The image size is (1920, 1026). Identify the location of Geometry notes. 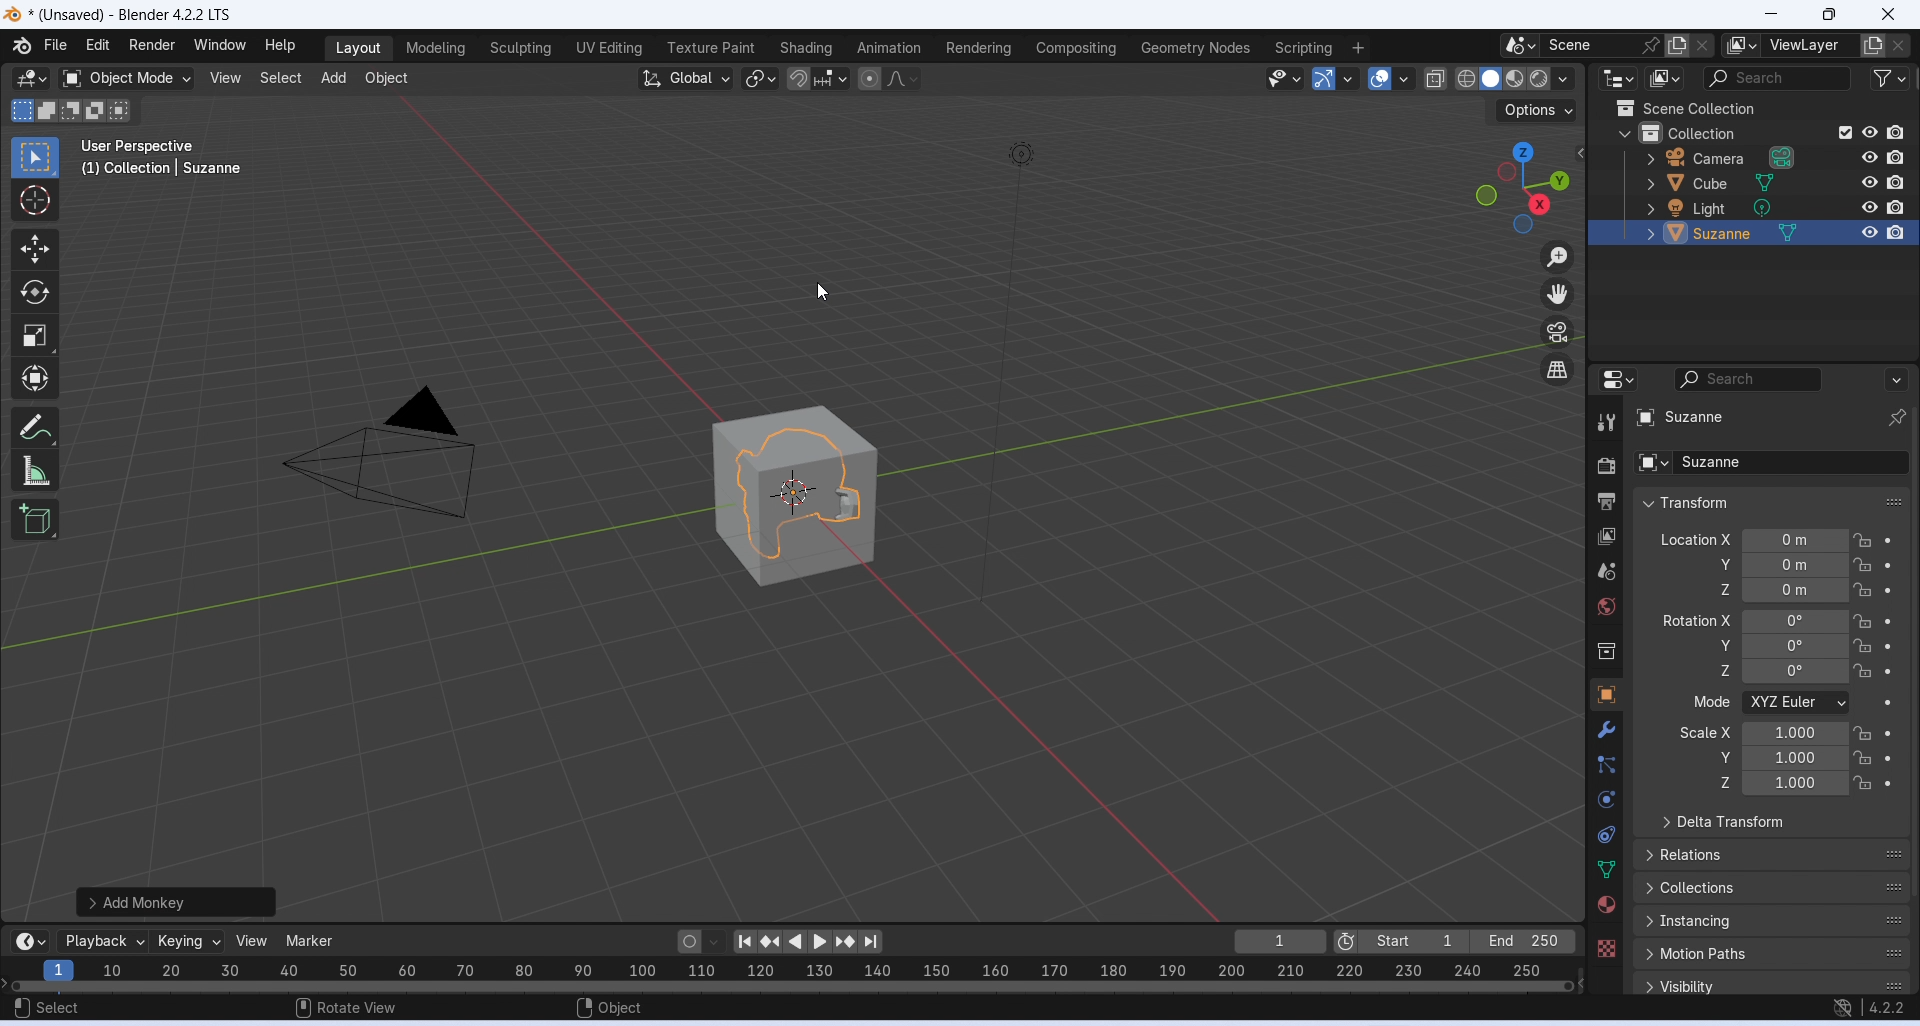
(1198, 47).